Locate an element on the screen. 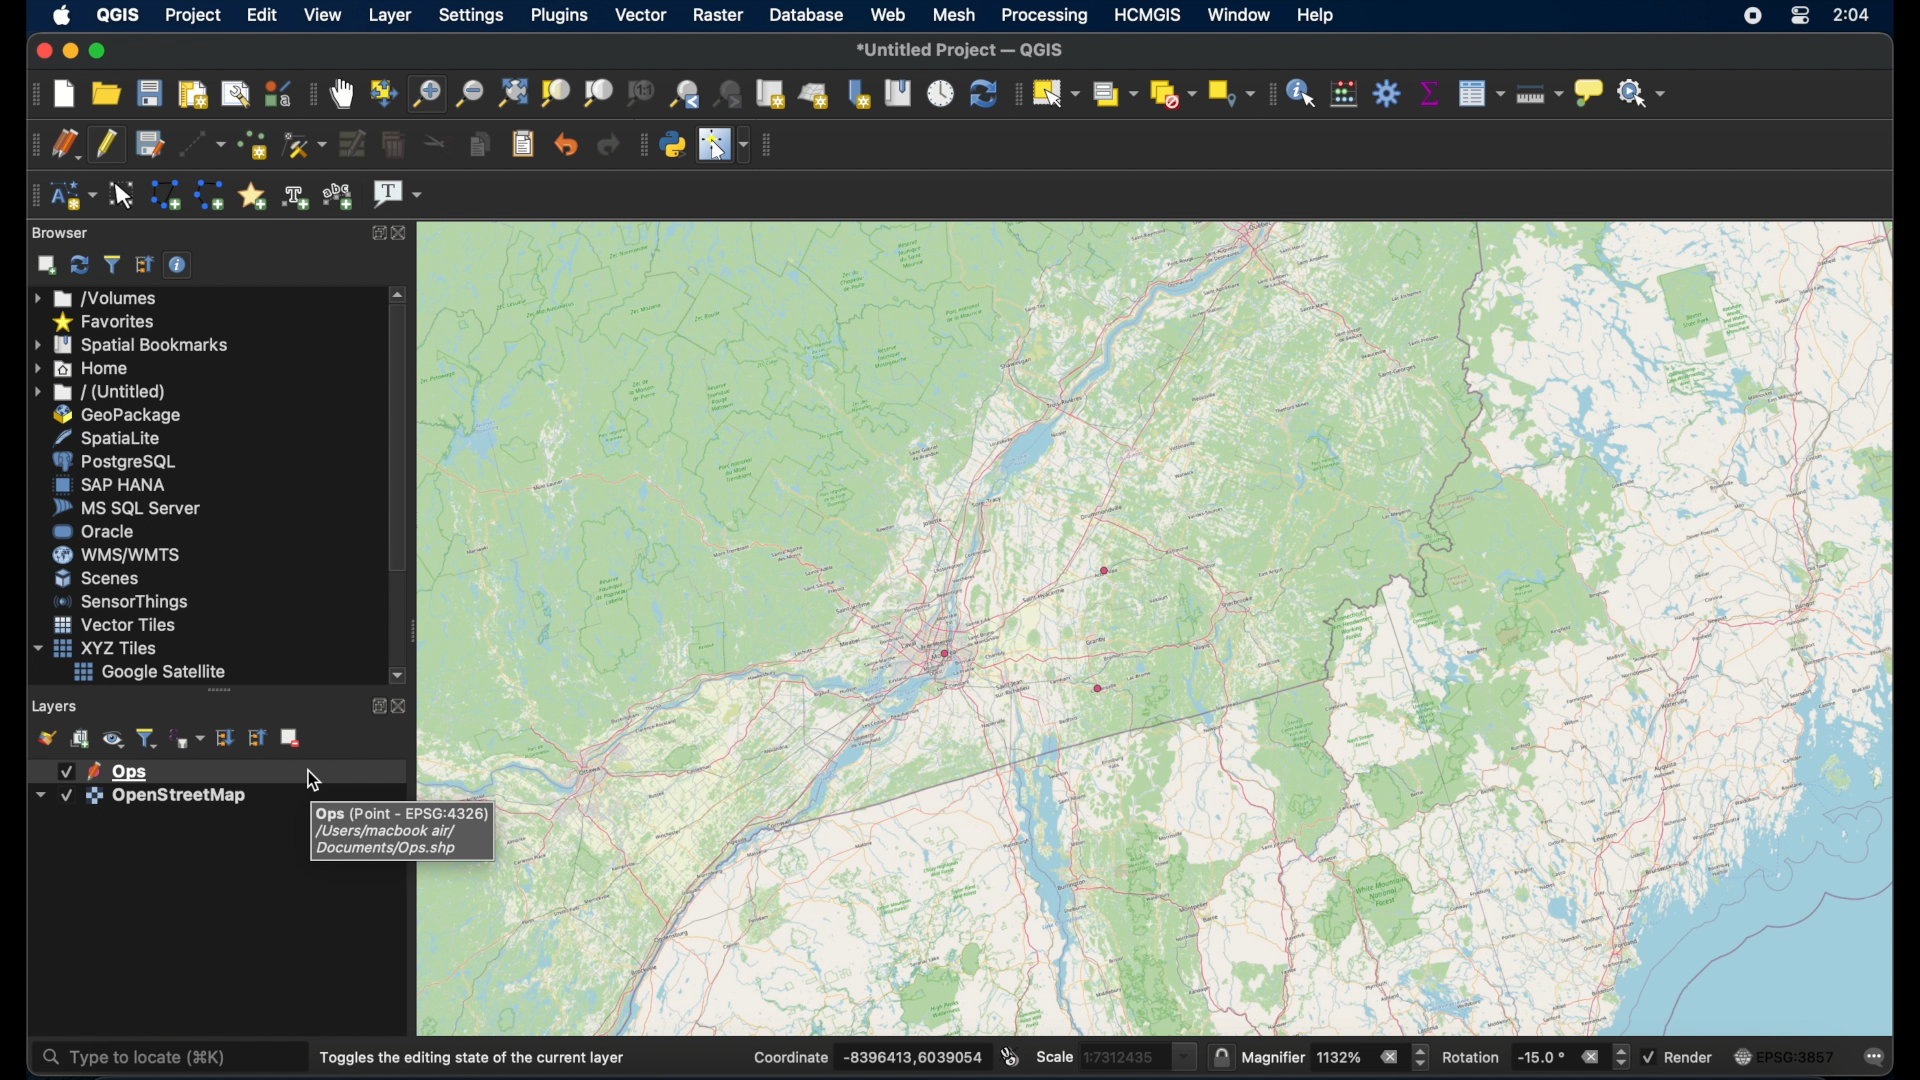 This screenshot has height=1080, width=1920. new print layout is located at coordinates (193, 92).